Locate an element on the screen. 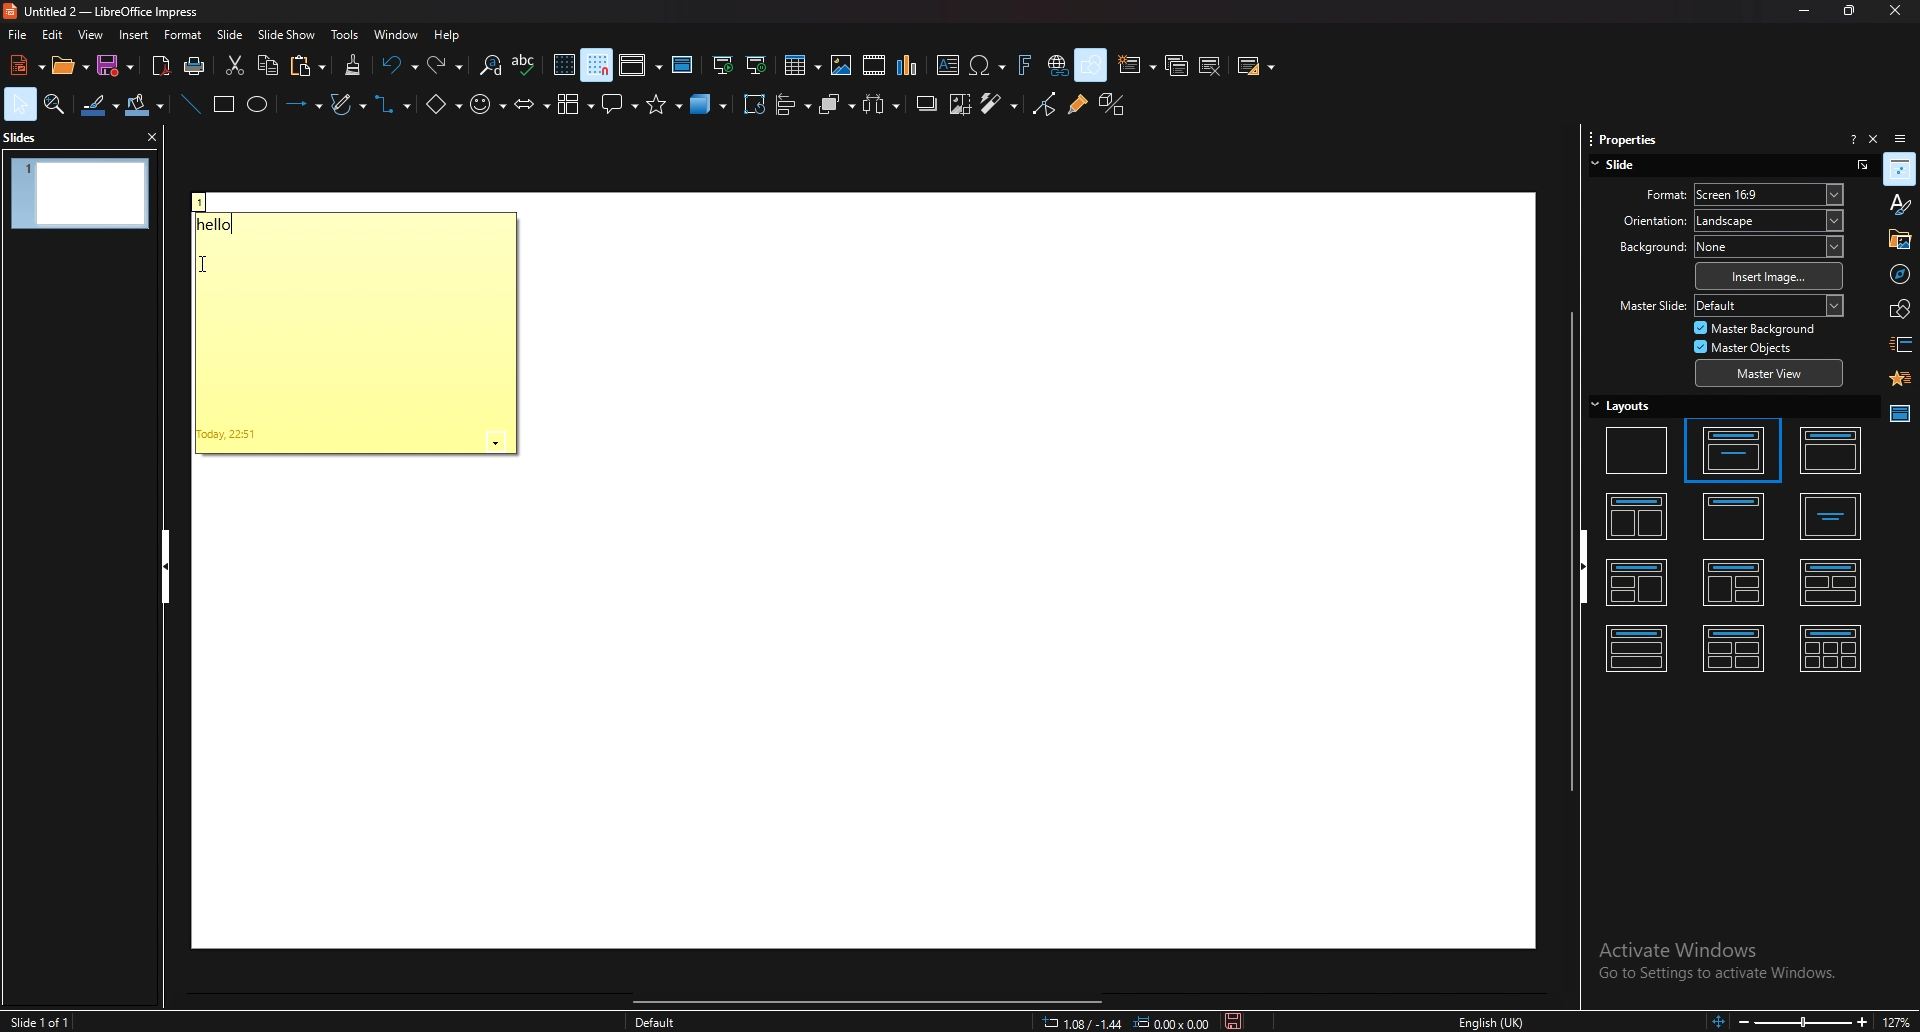 The width and height of the screenshot is (1920, 1032). master background is located at coordinates (1756, 328).